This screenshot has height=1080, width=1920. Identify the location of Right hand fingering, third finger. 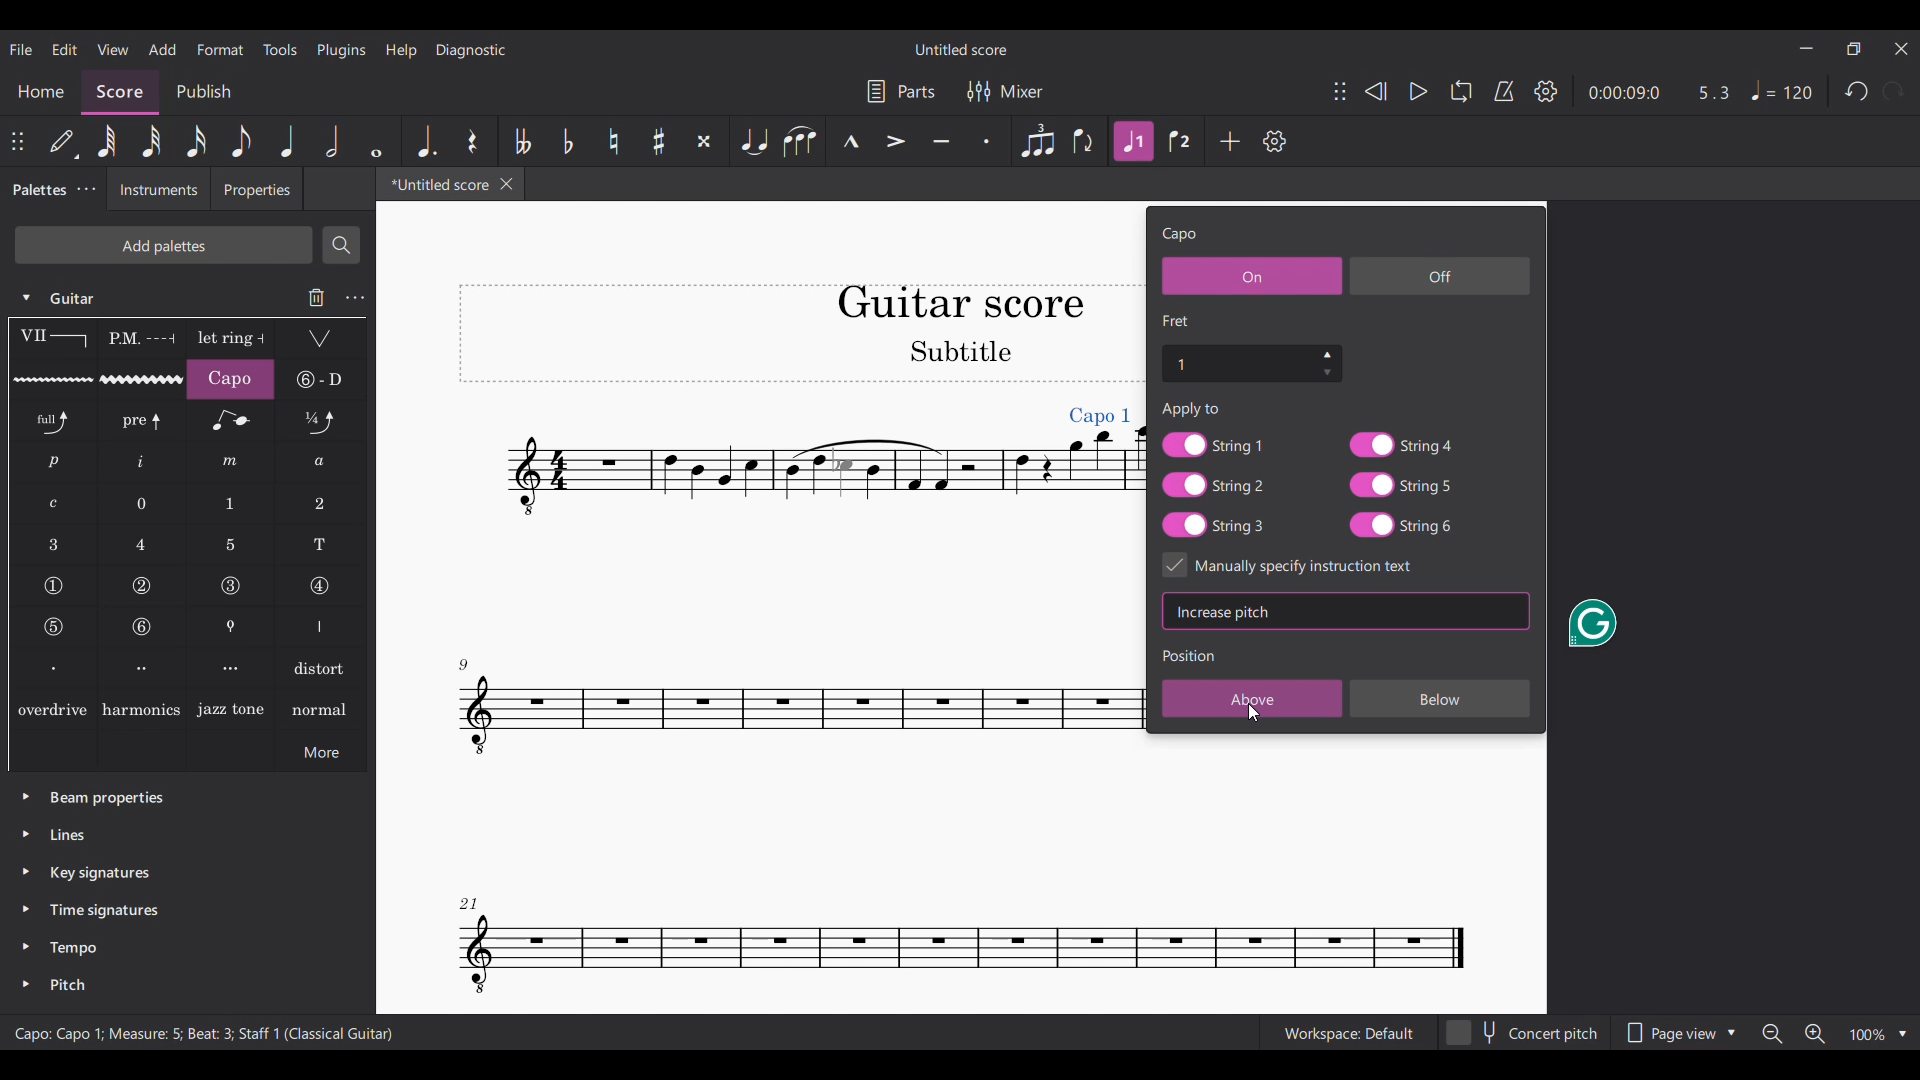
(232, 668).